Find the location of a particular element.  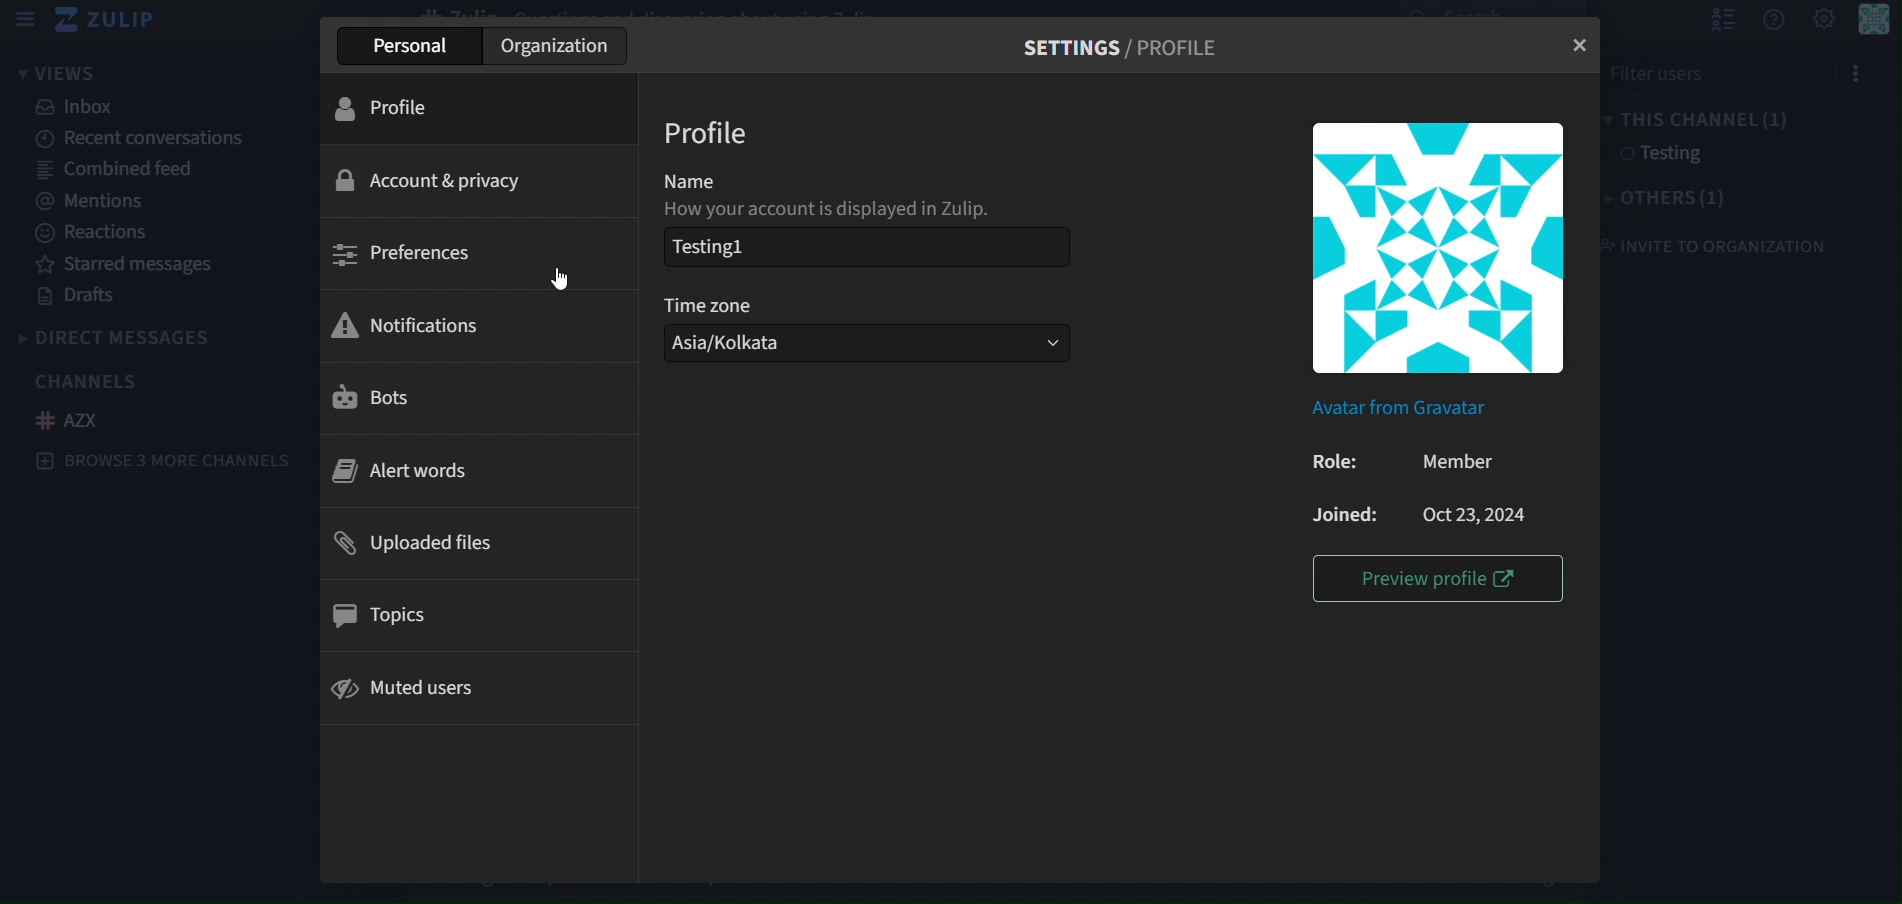

zulip is located at coordinates (108, 21).